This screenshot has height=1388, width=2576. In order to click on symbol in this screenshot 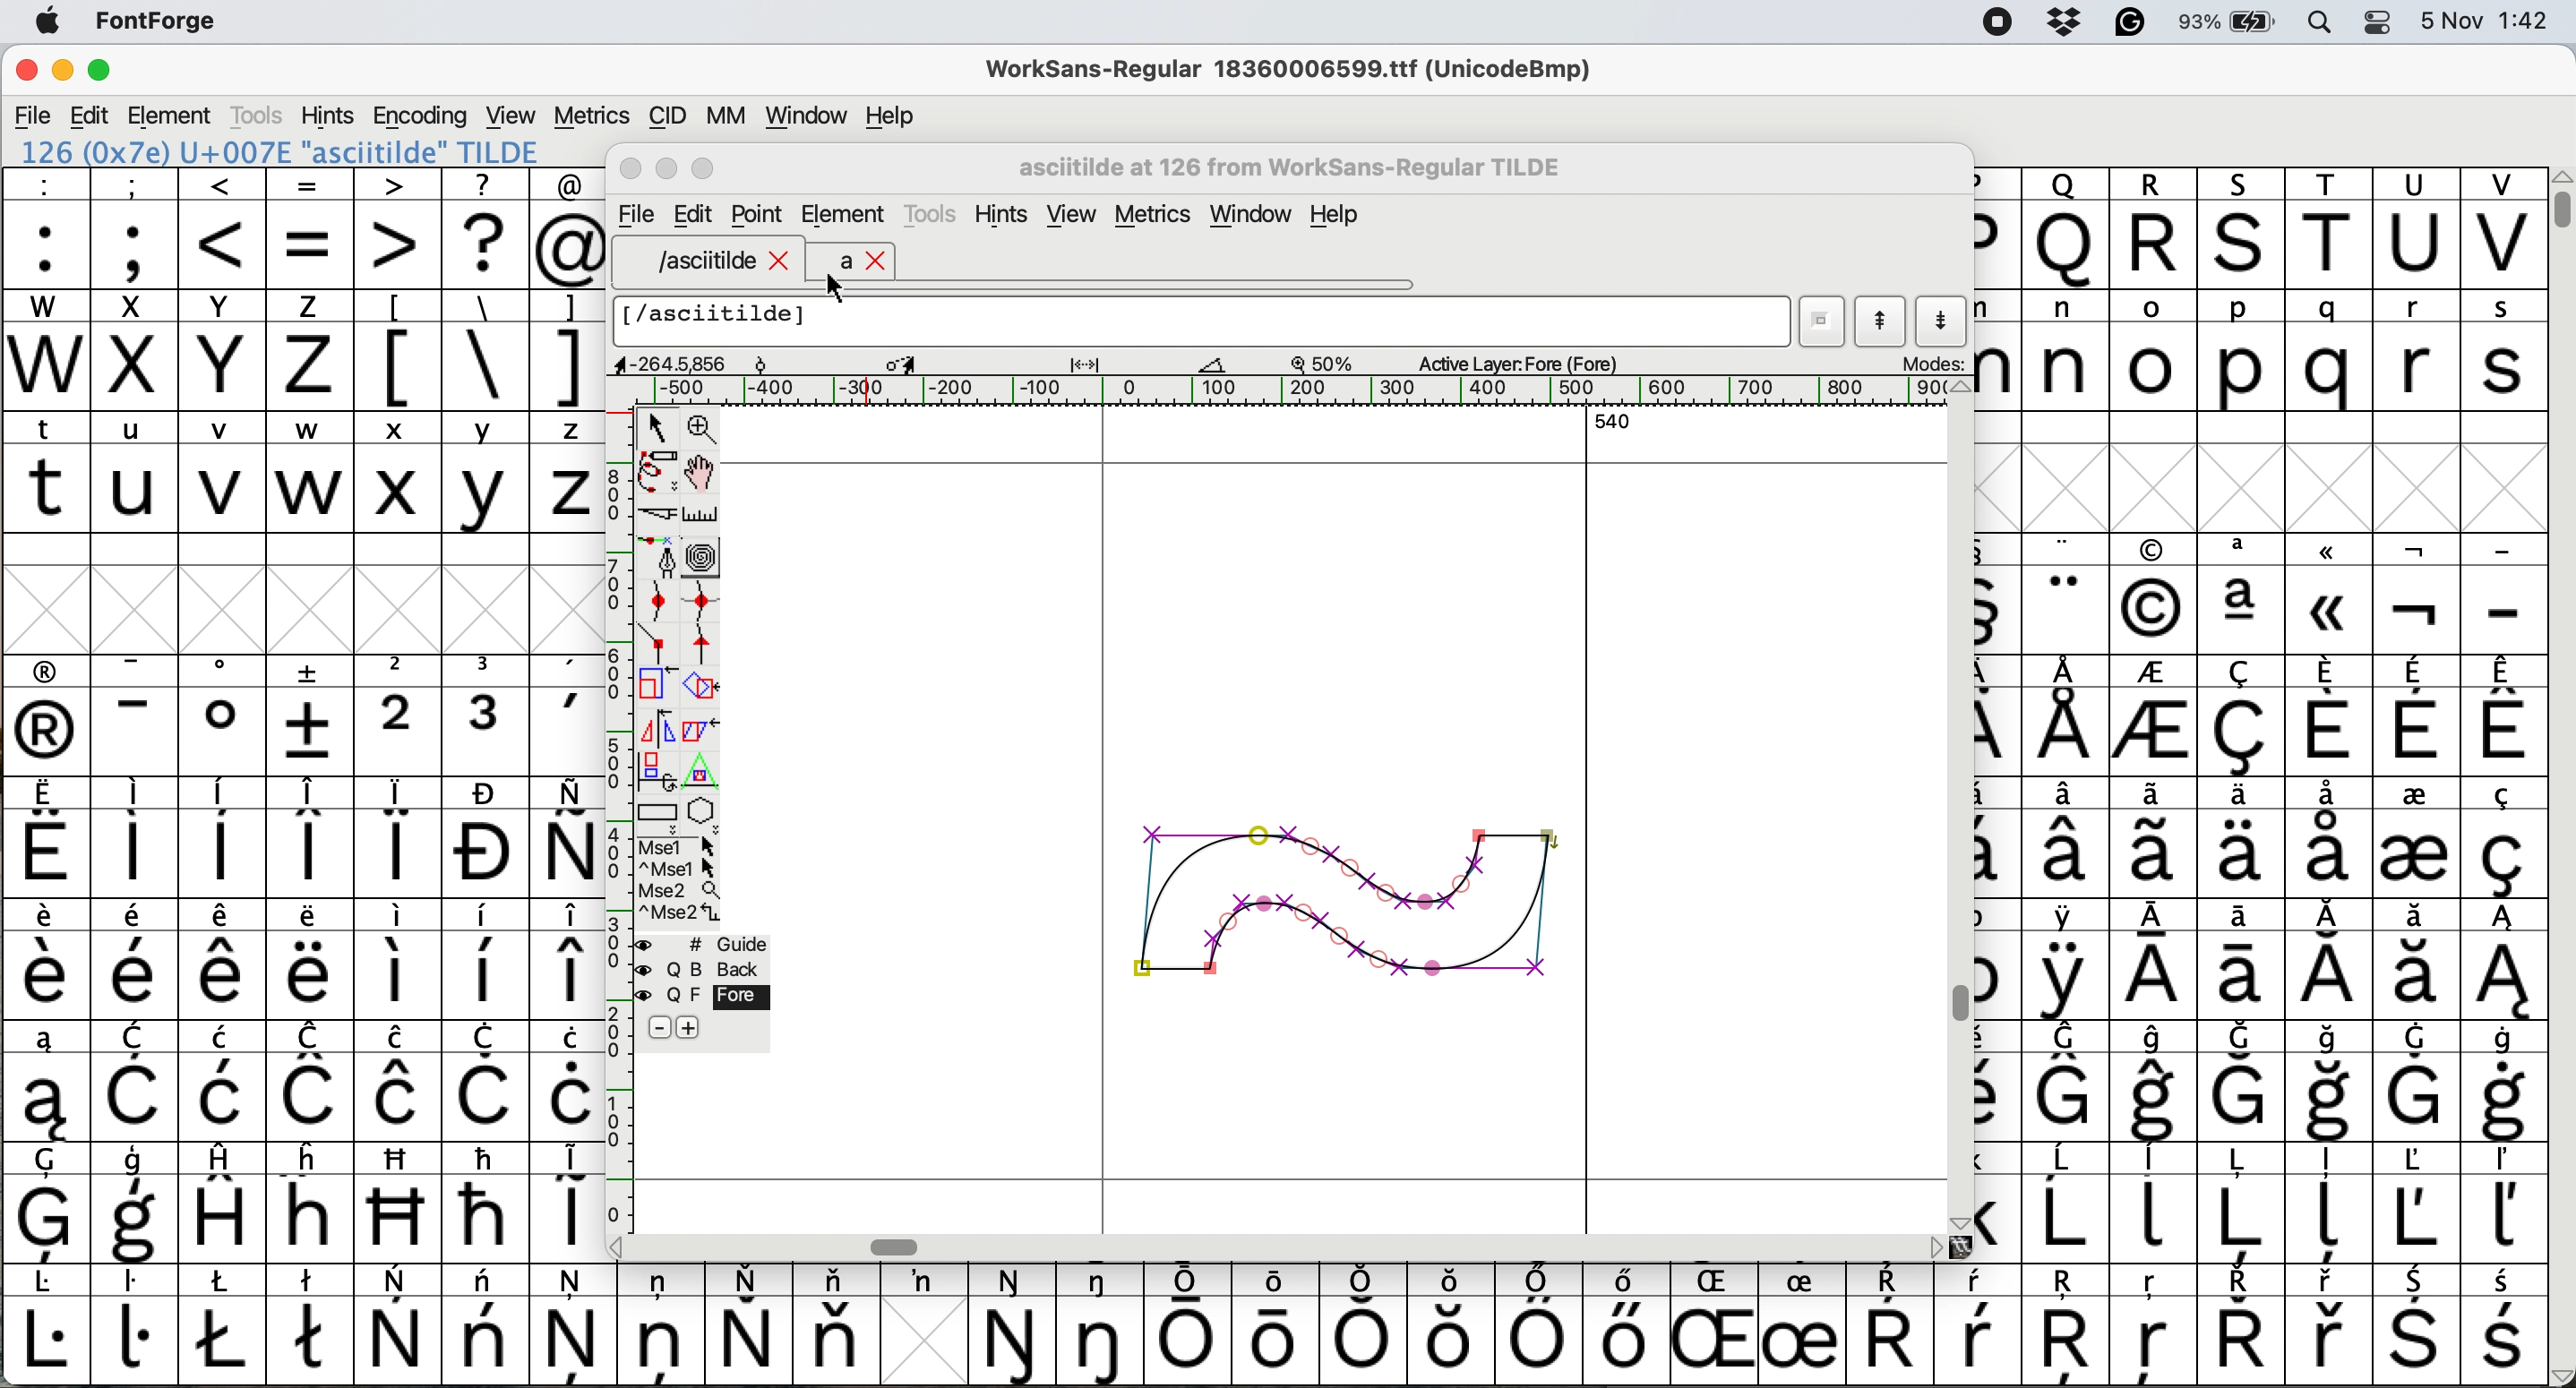, I will do `click(1978, 1325)`.